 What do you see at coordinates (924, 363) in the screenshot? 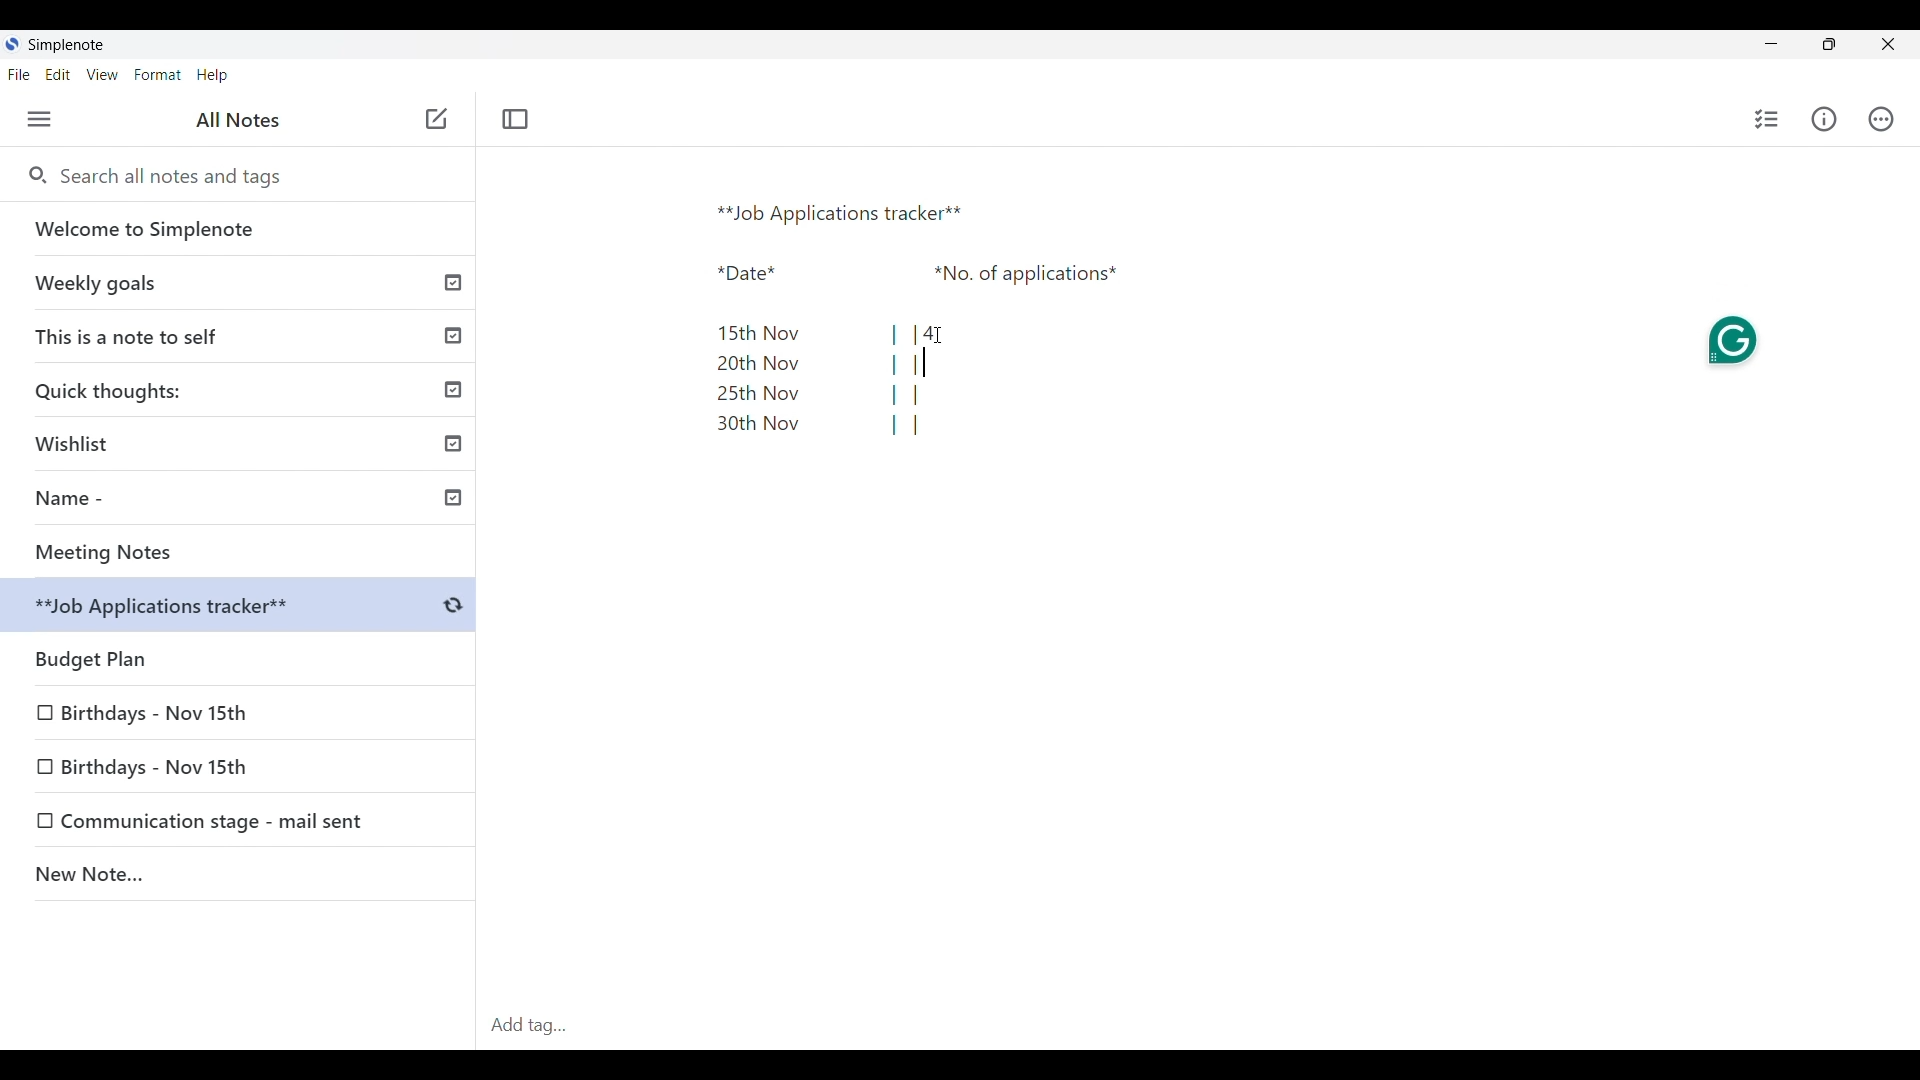
I see `Text cursor` at bounding box center [924, 363].